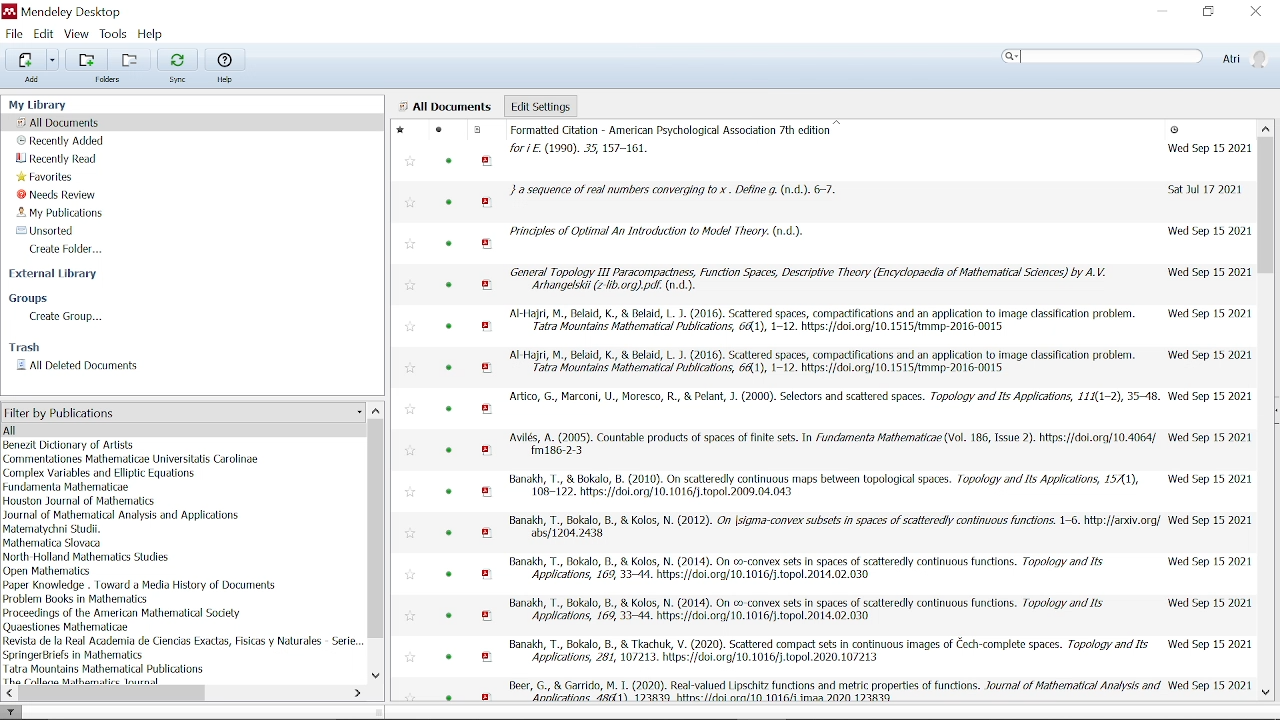  What do you see at coordinates (828, 652) in the screenshot?
I see `citation` at bounding box center [828, 652].